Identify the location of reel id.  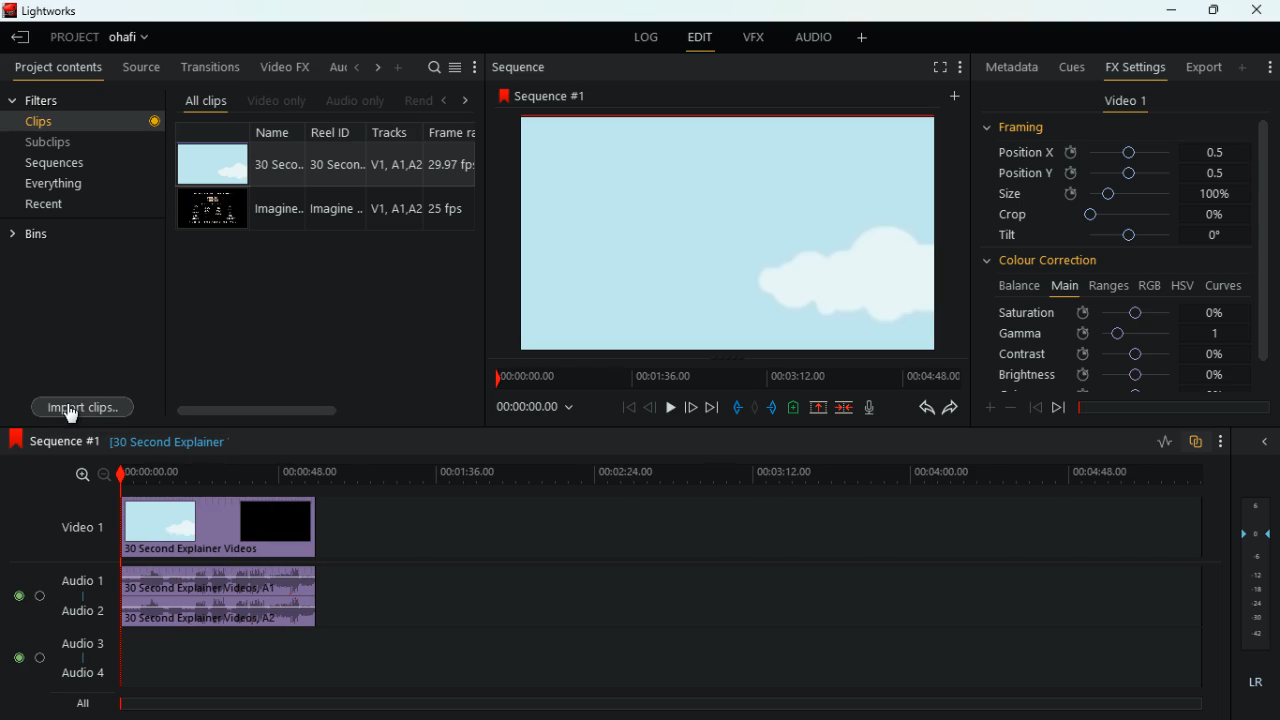
(329, 175).